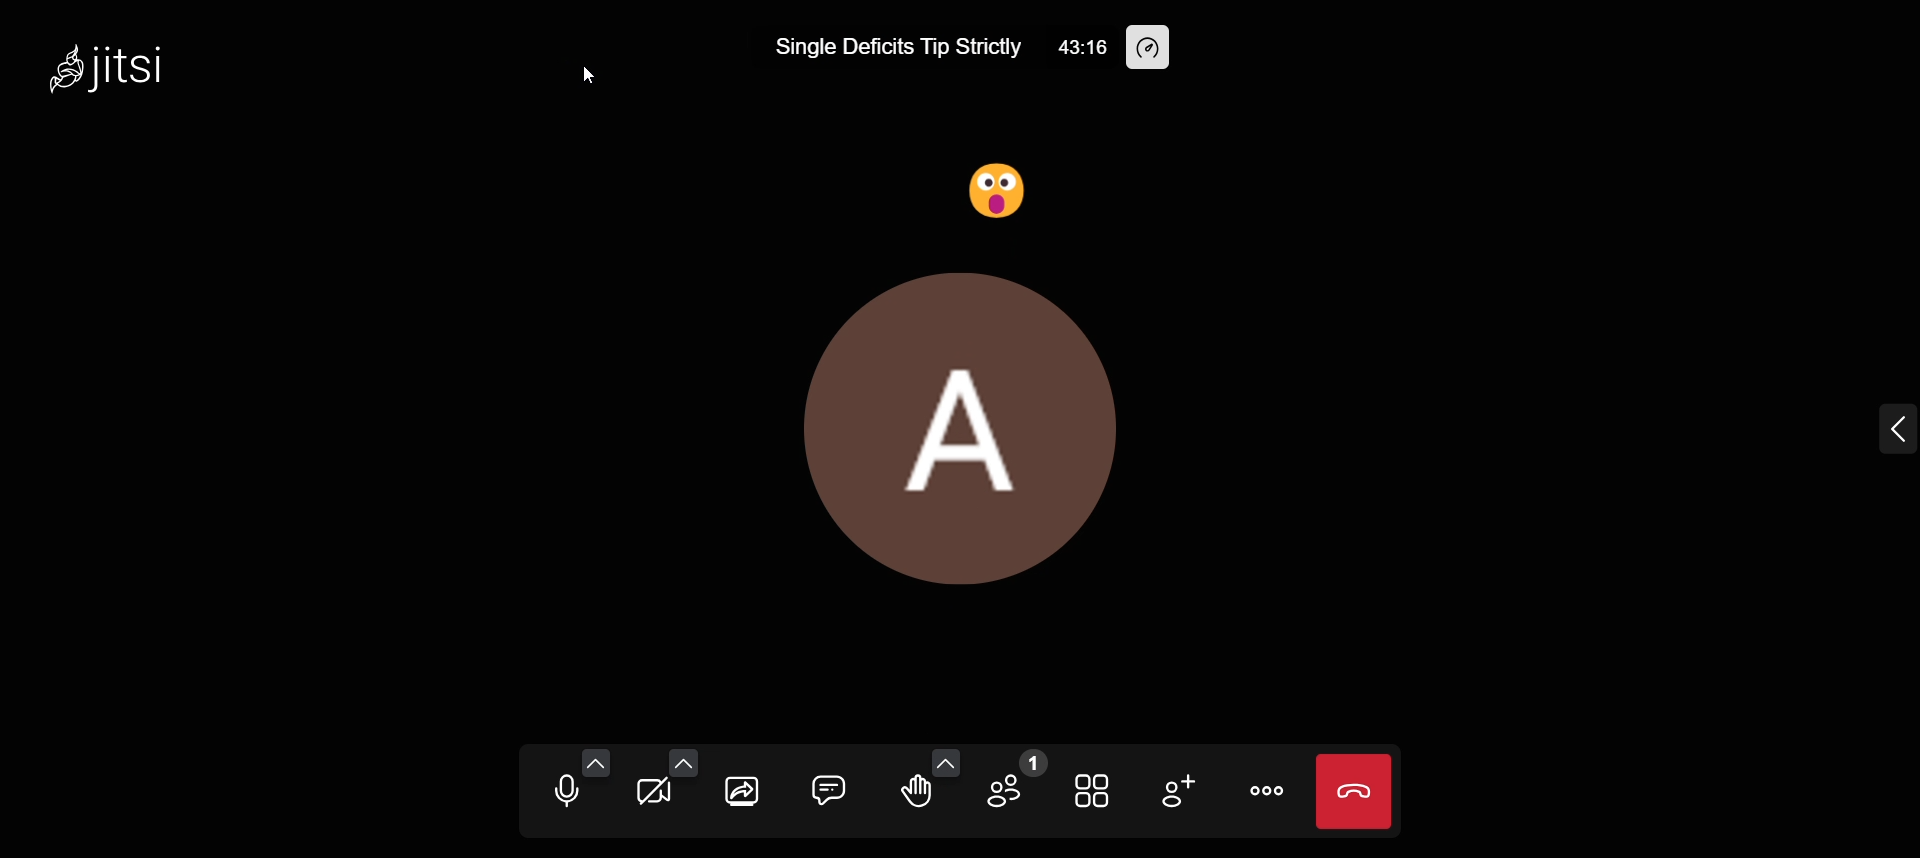  Describe the element at coordinates (108, 63) in the screenshot. I see `jitsi` at that location.